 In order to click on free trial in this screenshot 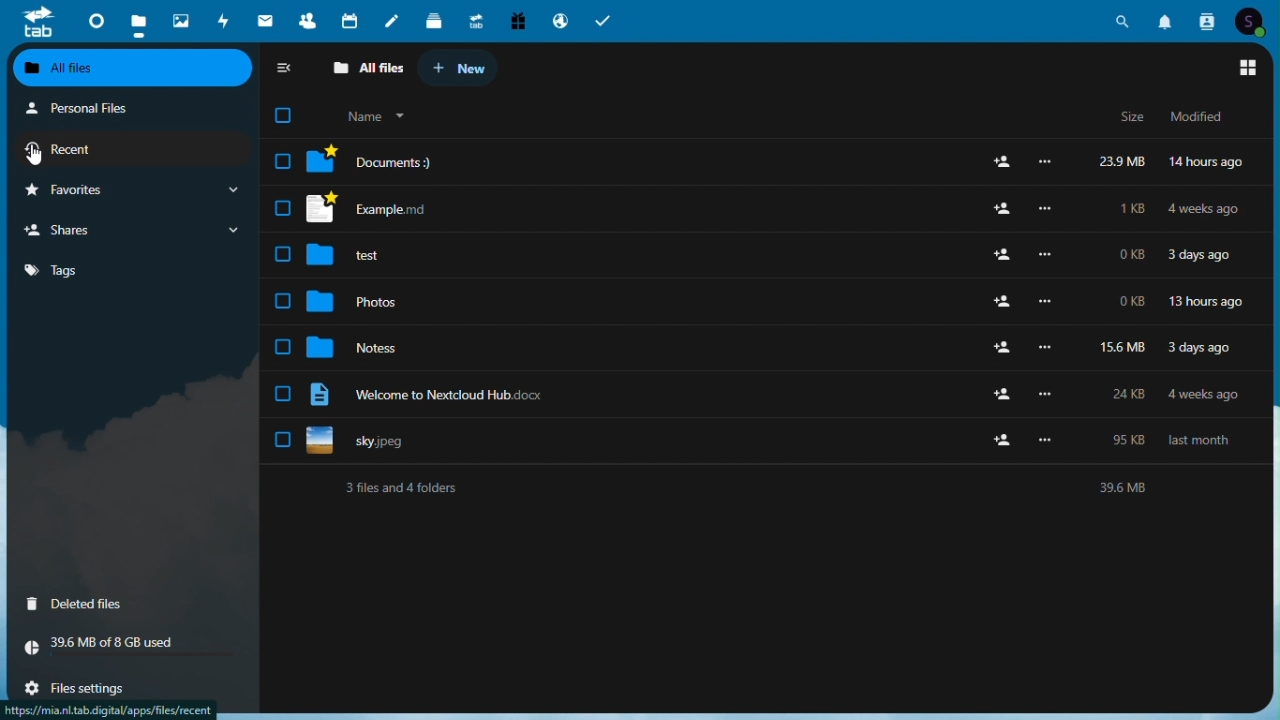, I will do `click(517, 19)`.